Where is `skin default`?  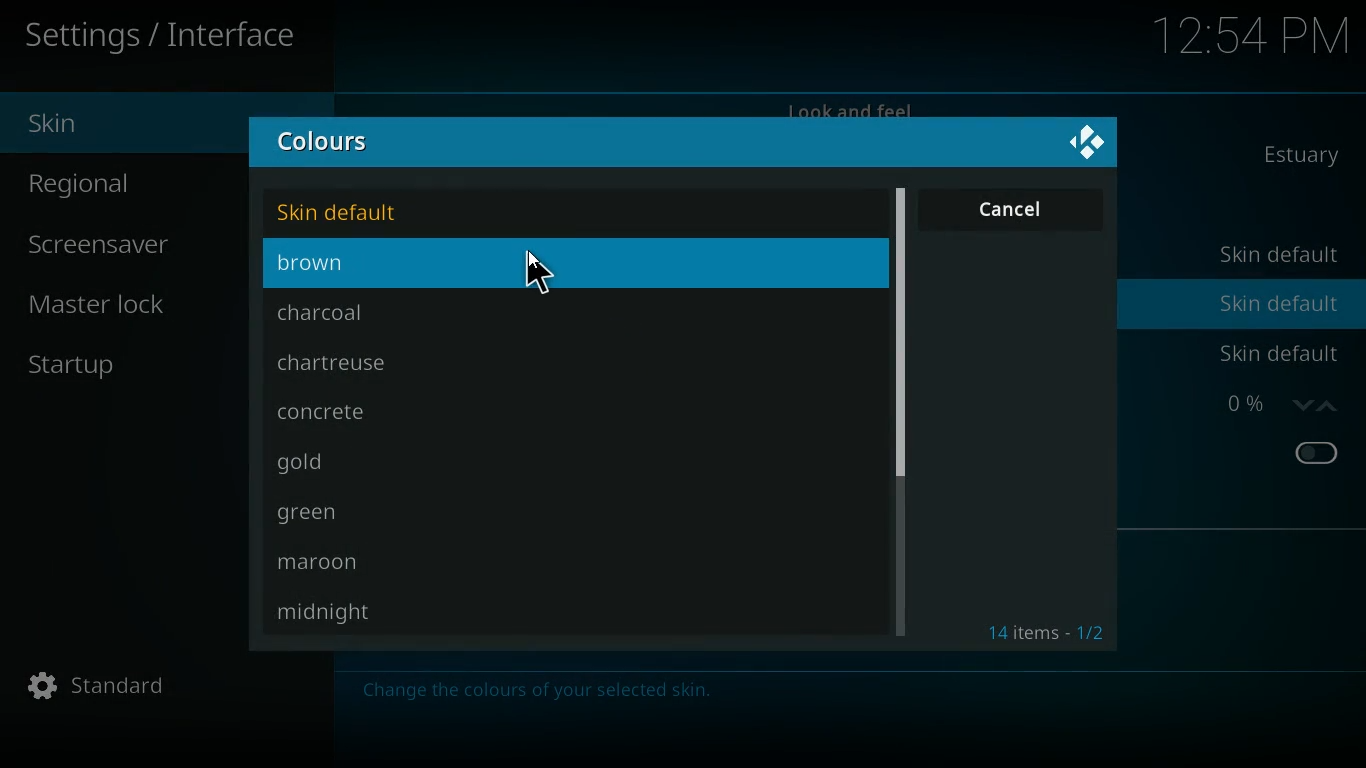 skin default is located at coordinates (1276, 256).